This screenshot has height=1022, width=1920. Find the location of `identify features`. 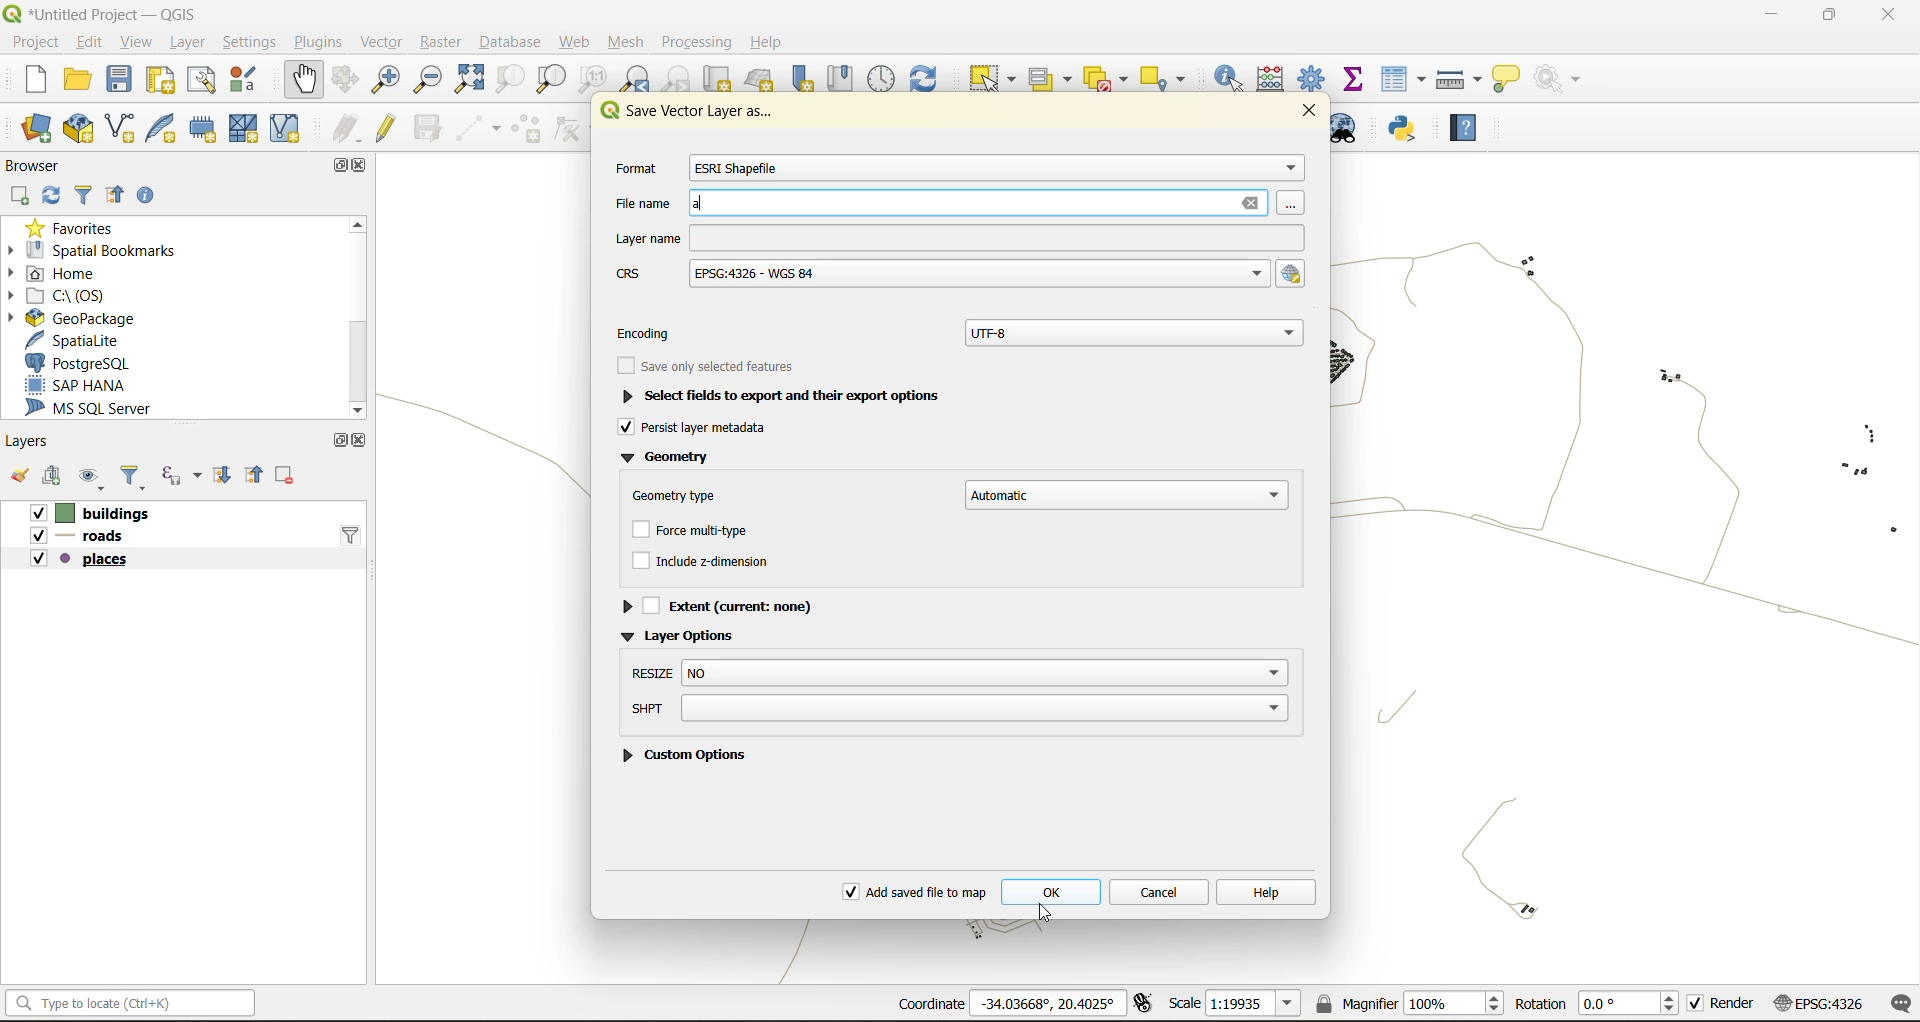

identify features is located at coordinates (1234, 78).